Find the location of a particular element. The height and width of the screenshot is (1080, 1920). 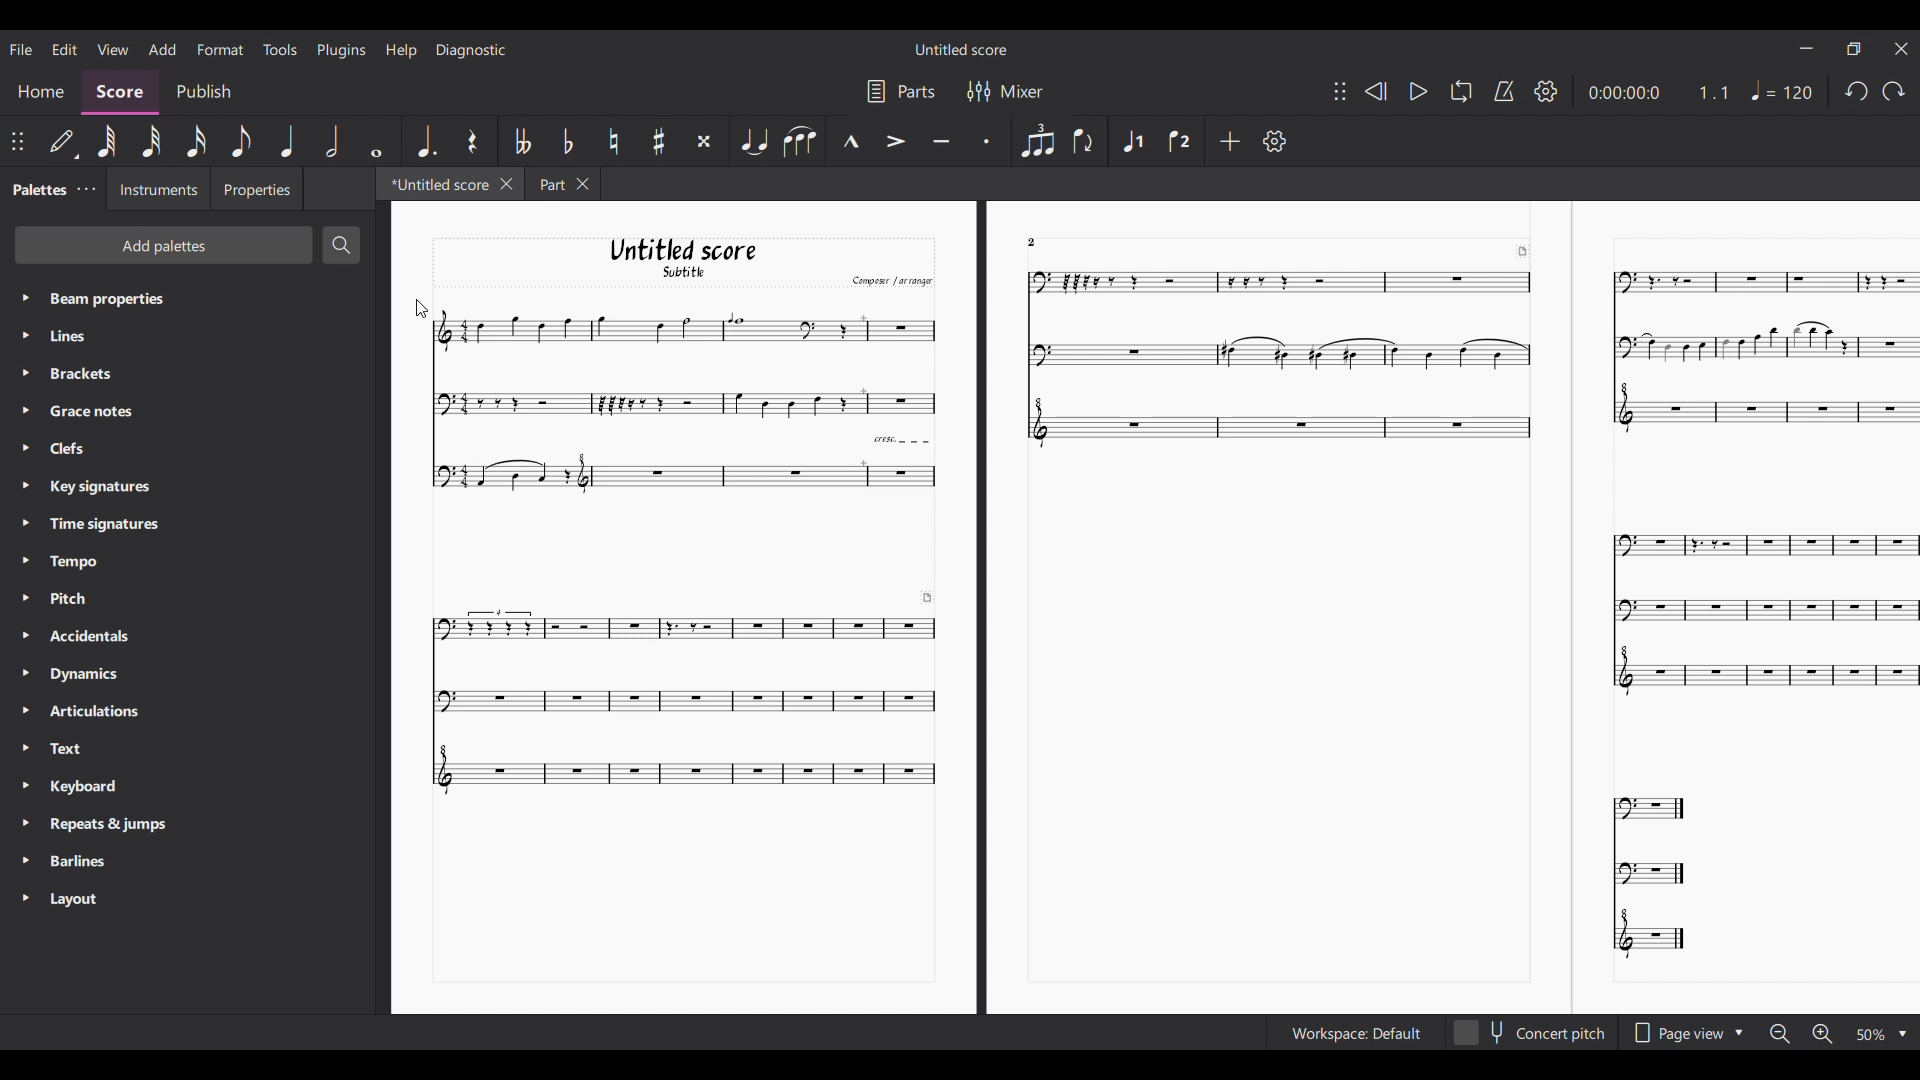

Play is located at coordinates (1418, 92).